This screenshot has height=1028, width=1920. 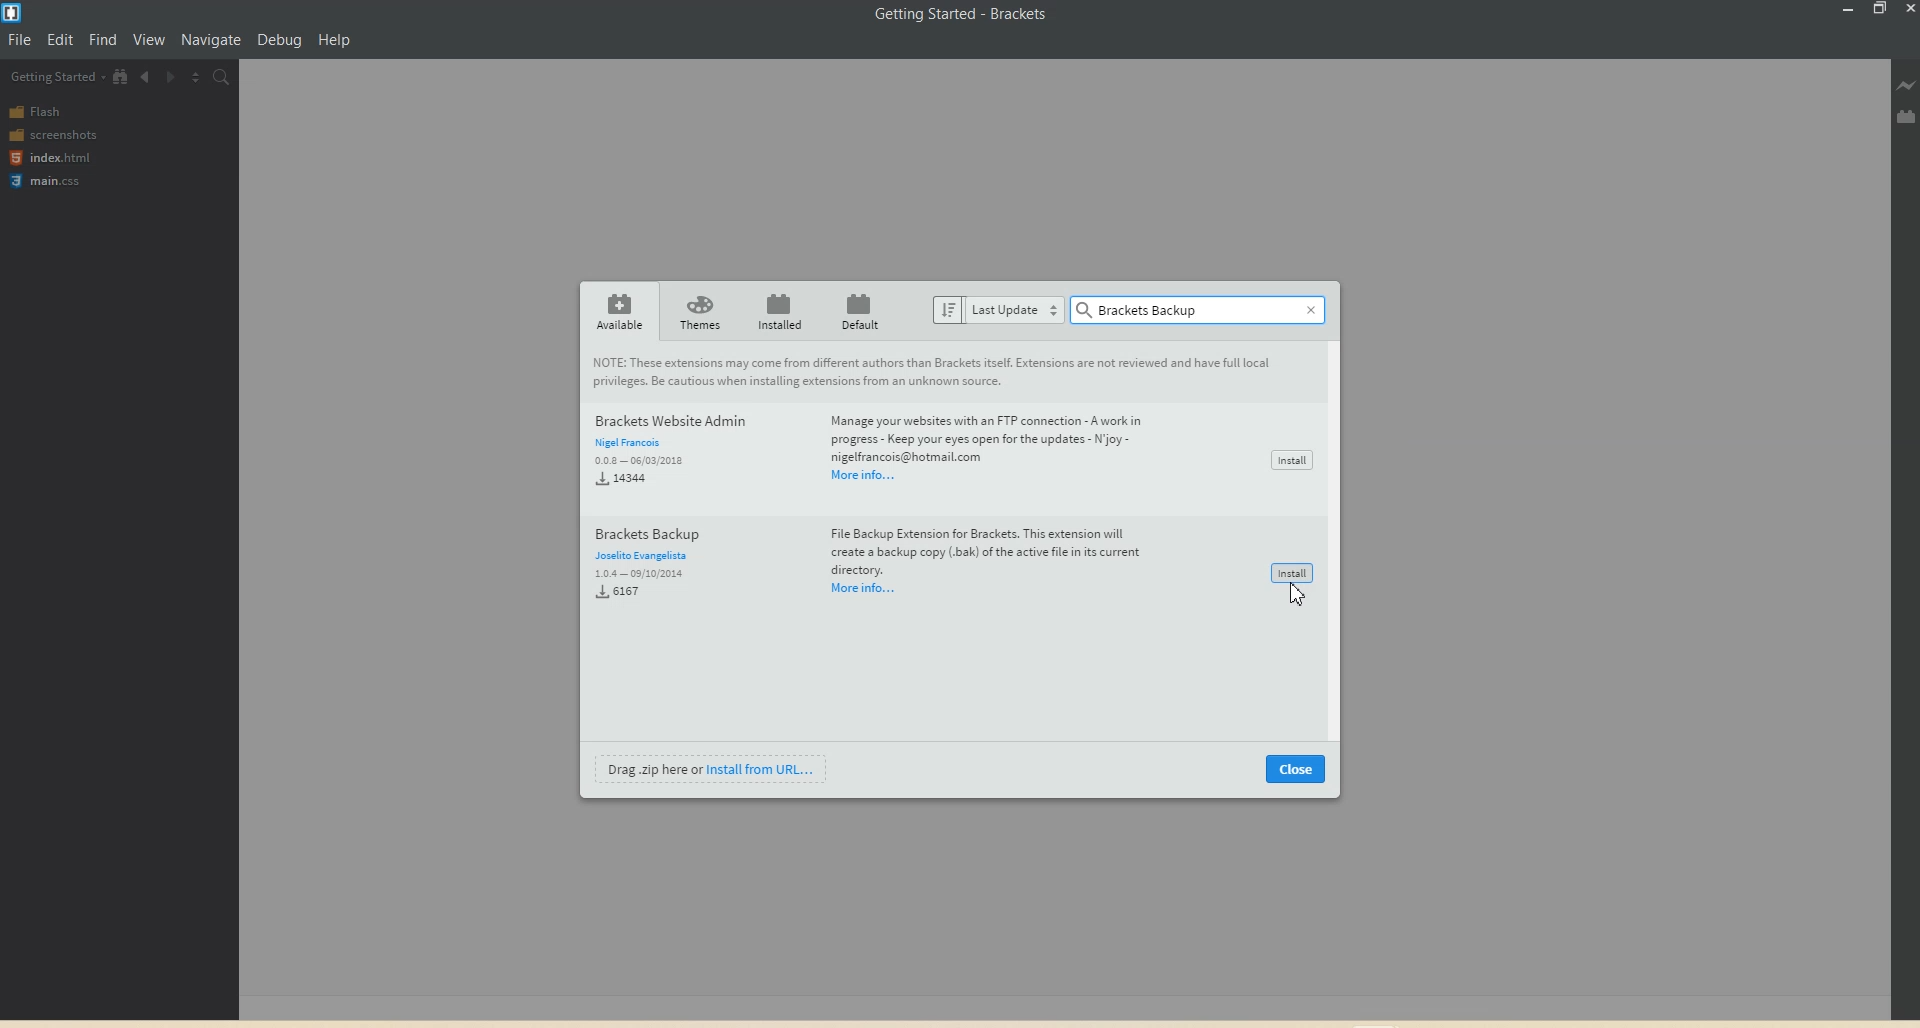 I want to click on Live Preview, so click(x=1907, y=86).